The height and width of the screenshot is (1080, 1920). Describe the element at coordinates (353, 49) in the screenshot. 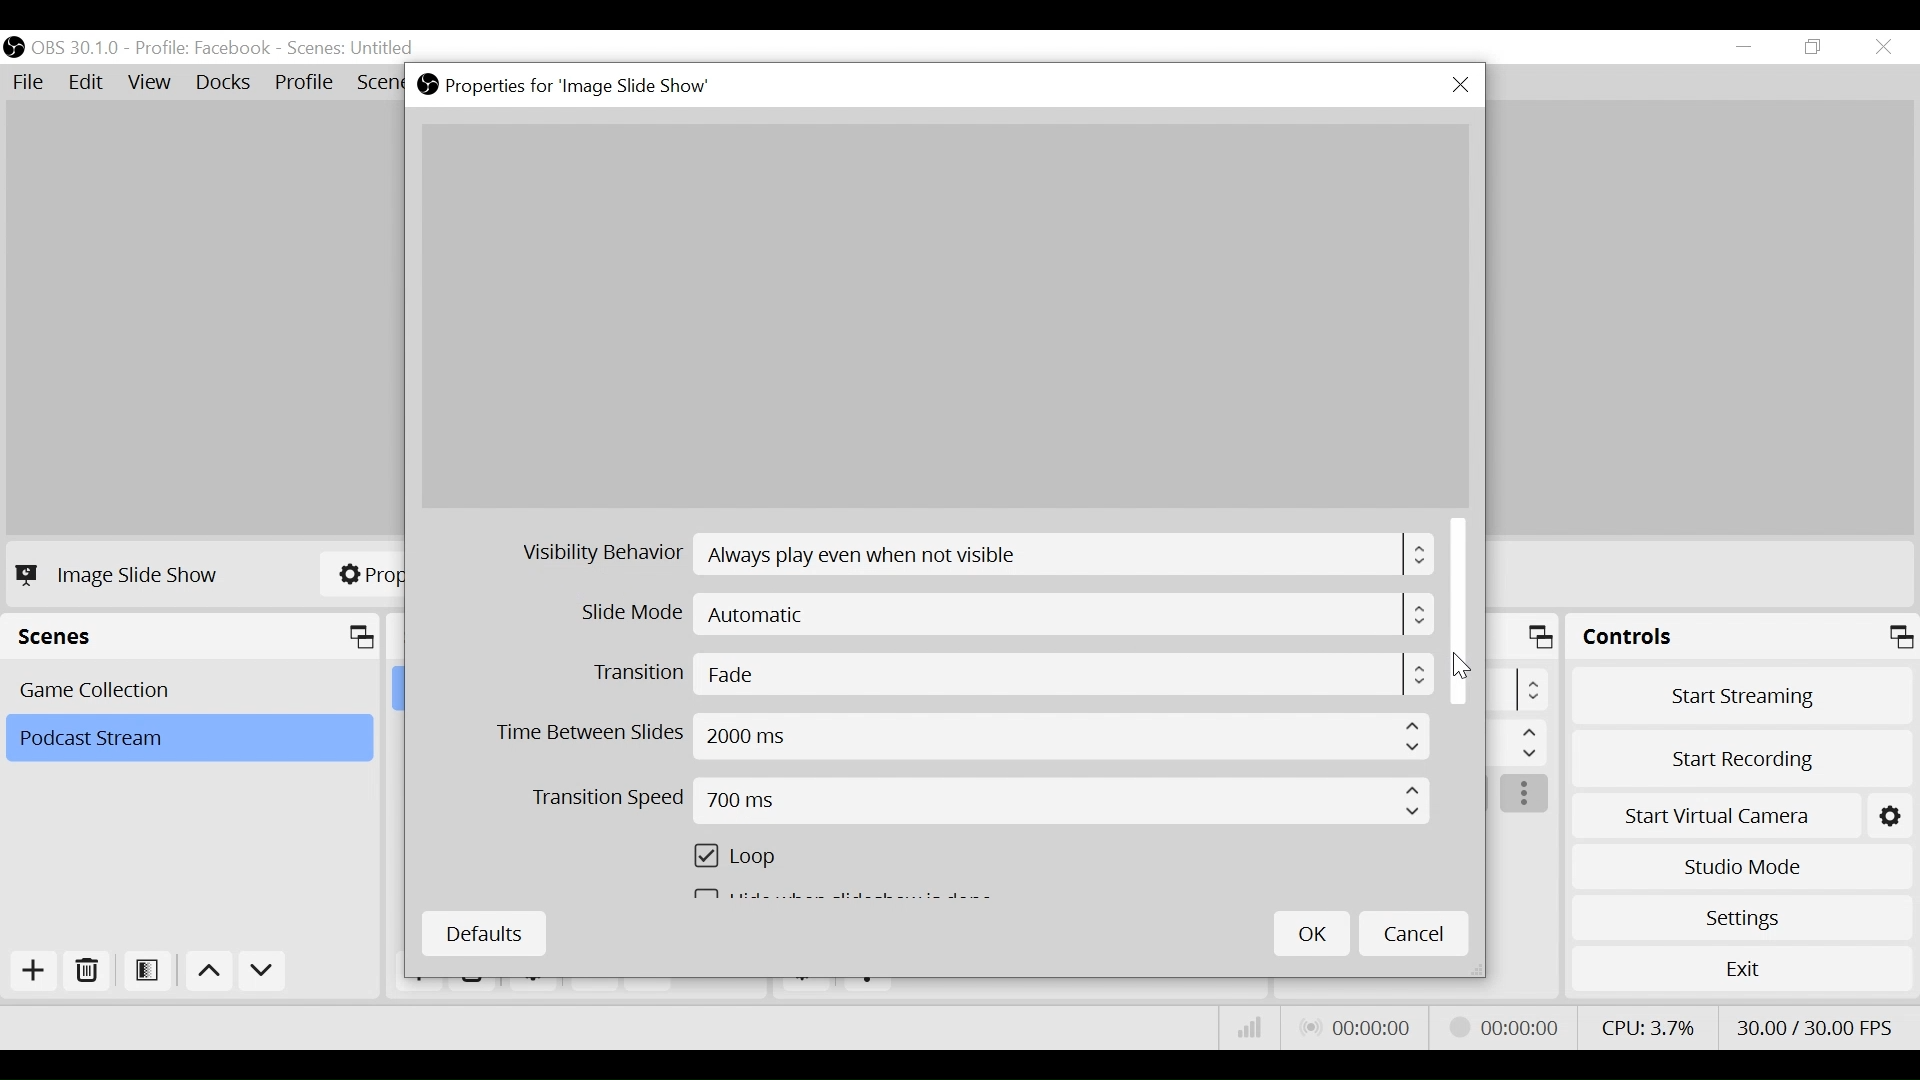

I see `Scene` at that location.